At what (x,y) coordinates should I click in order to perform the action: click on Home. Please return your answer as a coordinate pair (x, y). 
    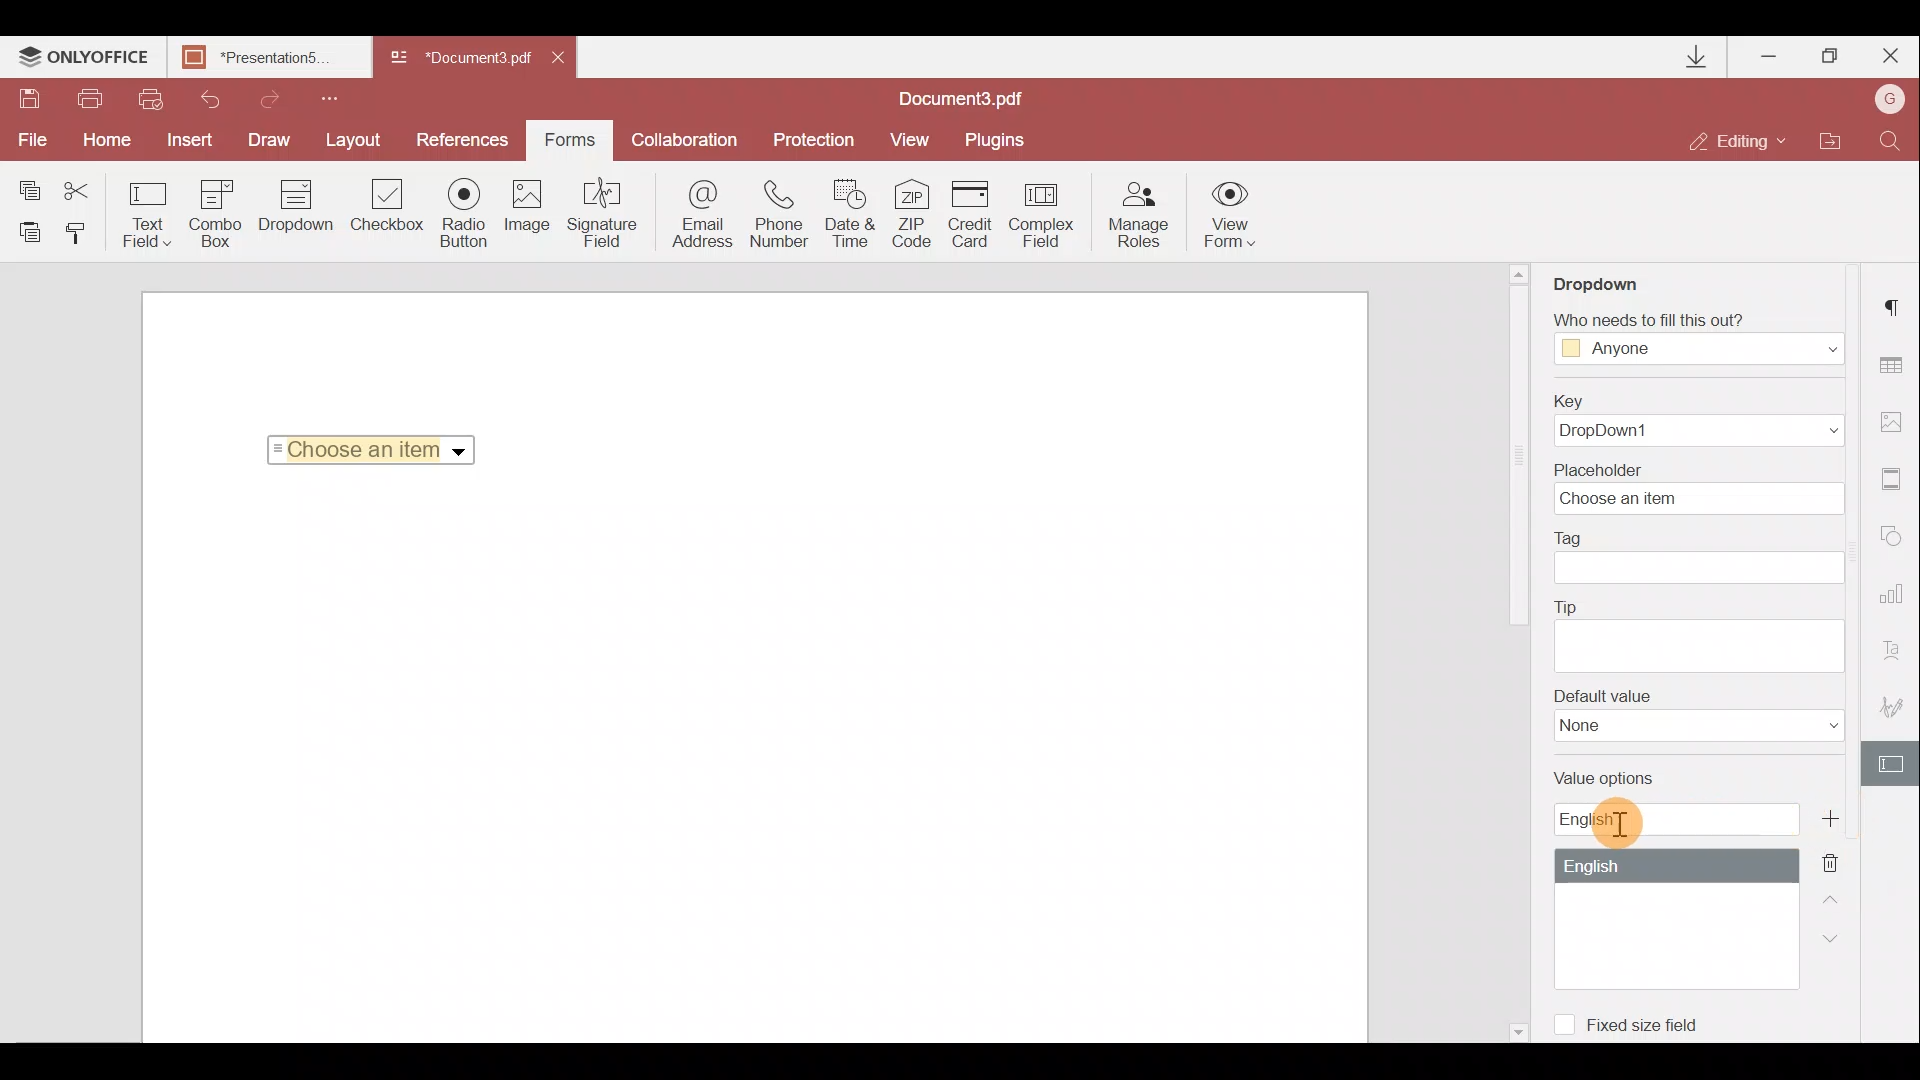
    Looking at the image, I should click on (103, 140).